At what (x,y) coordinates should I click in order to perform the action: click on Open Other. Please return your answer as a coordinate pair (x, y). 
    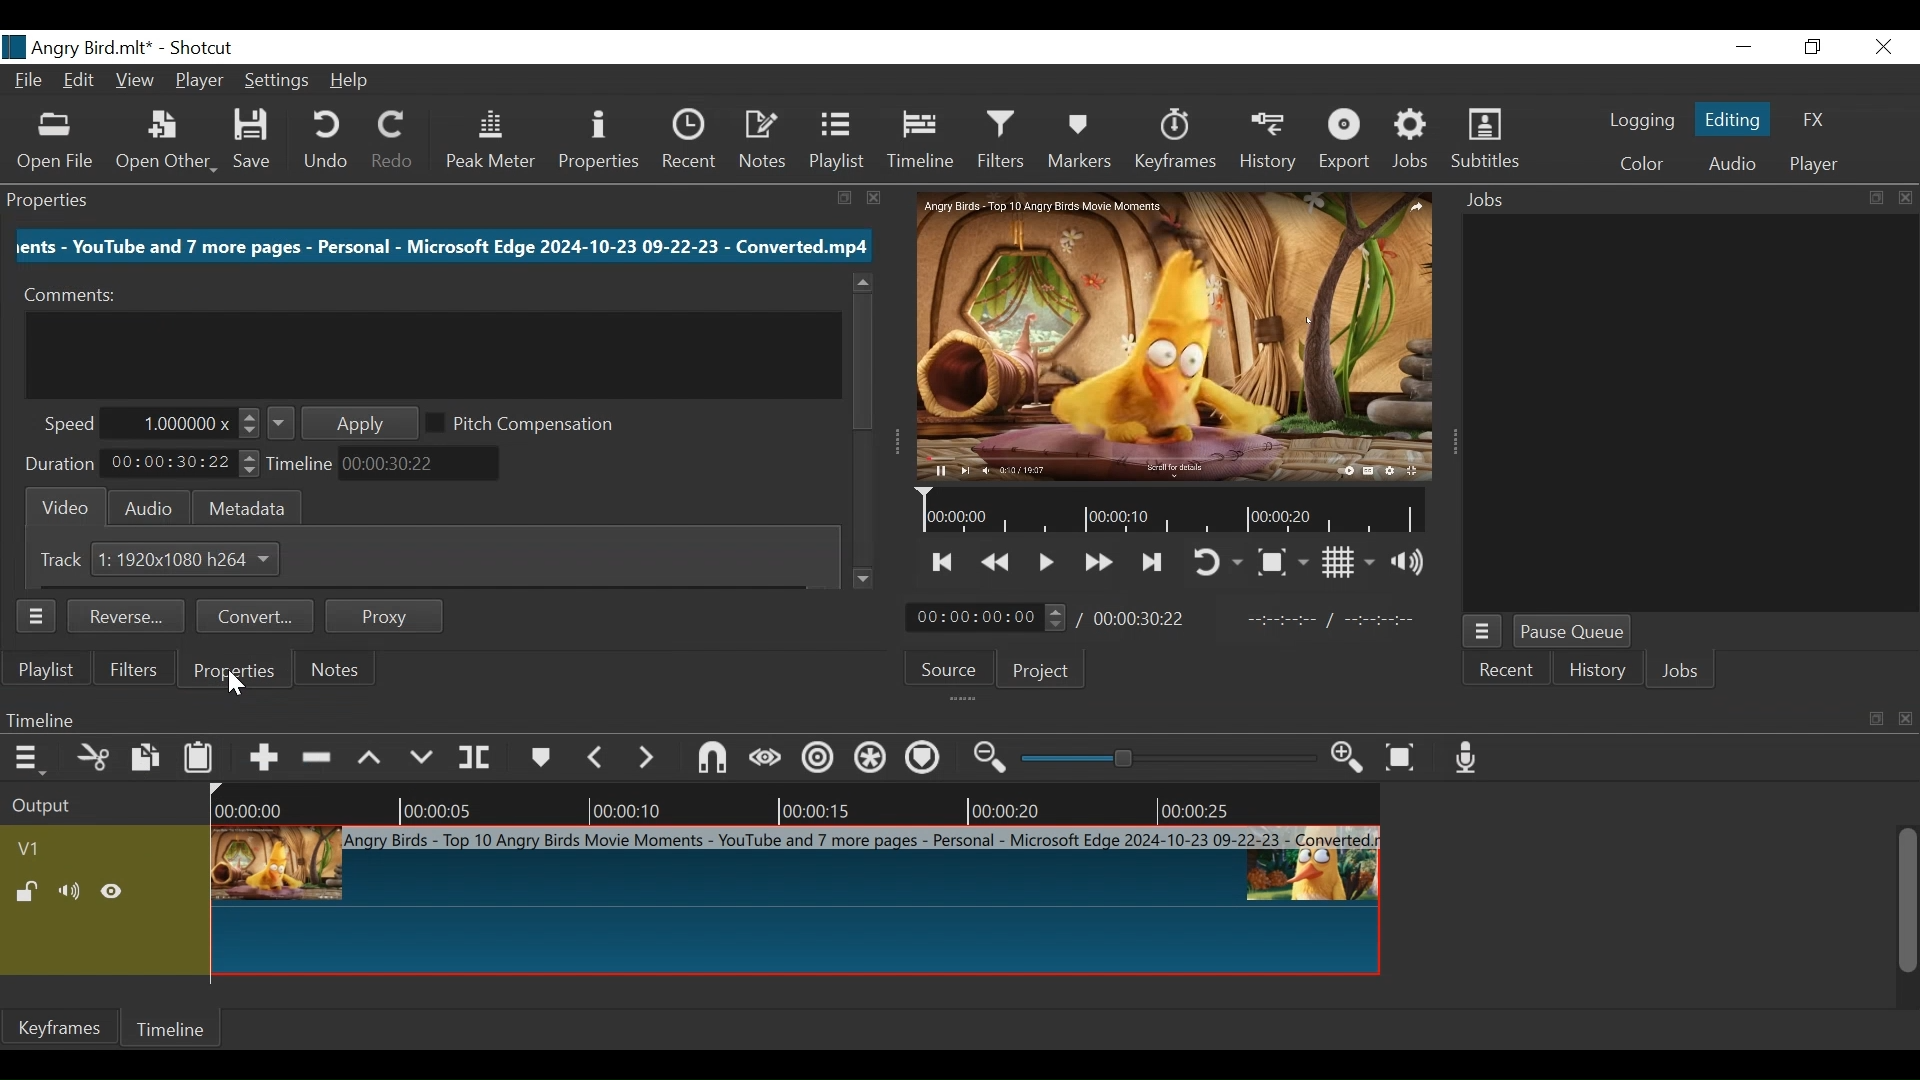
    Looking at the image, I should click on (165, 144).